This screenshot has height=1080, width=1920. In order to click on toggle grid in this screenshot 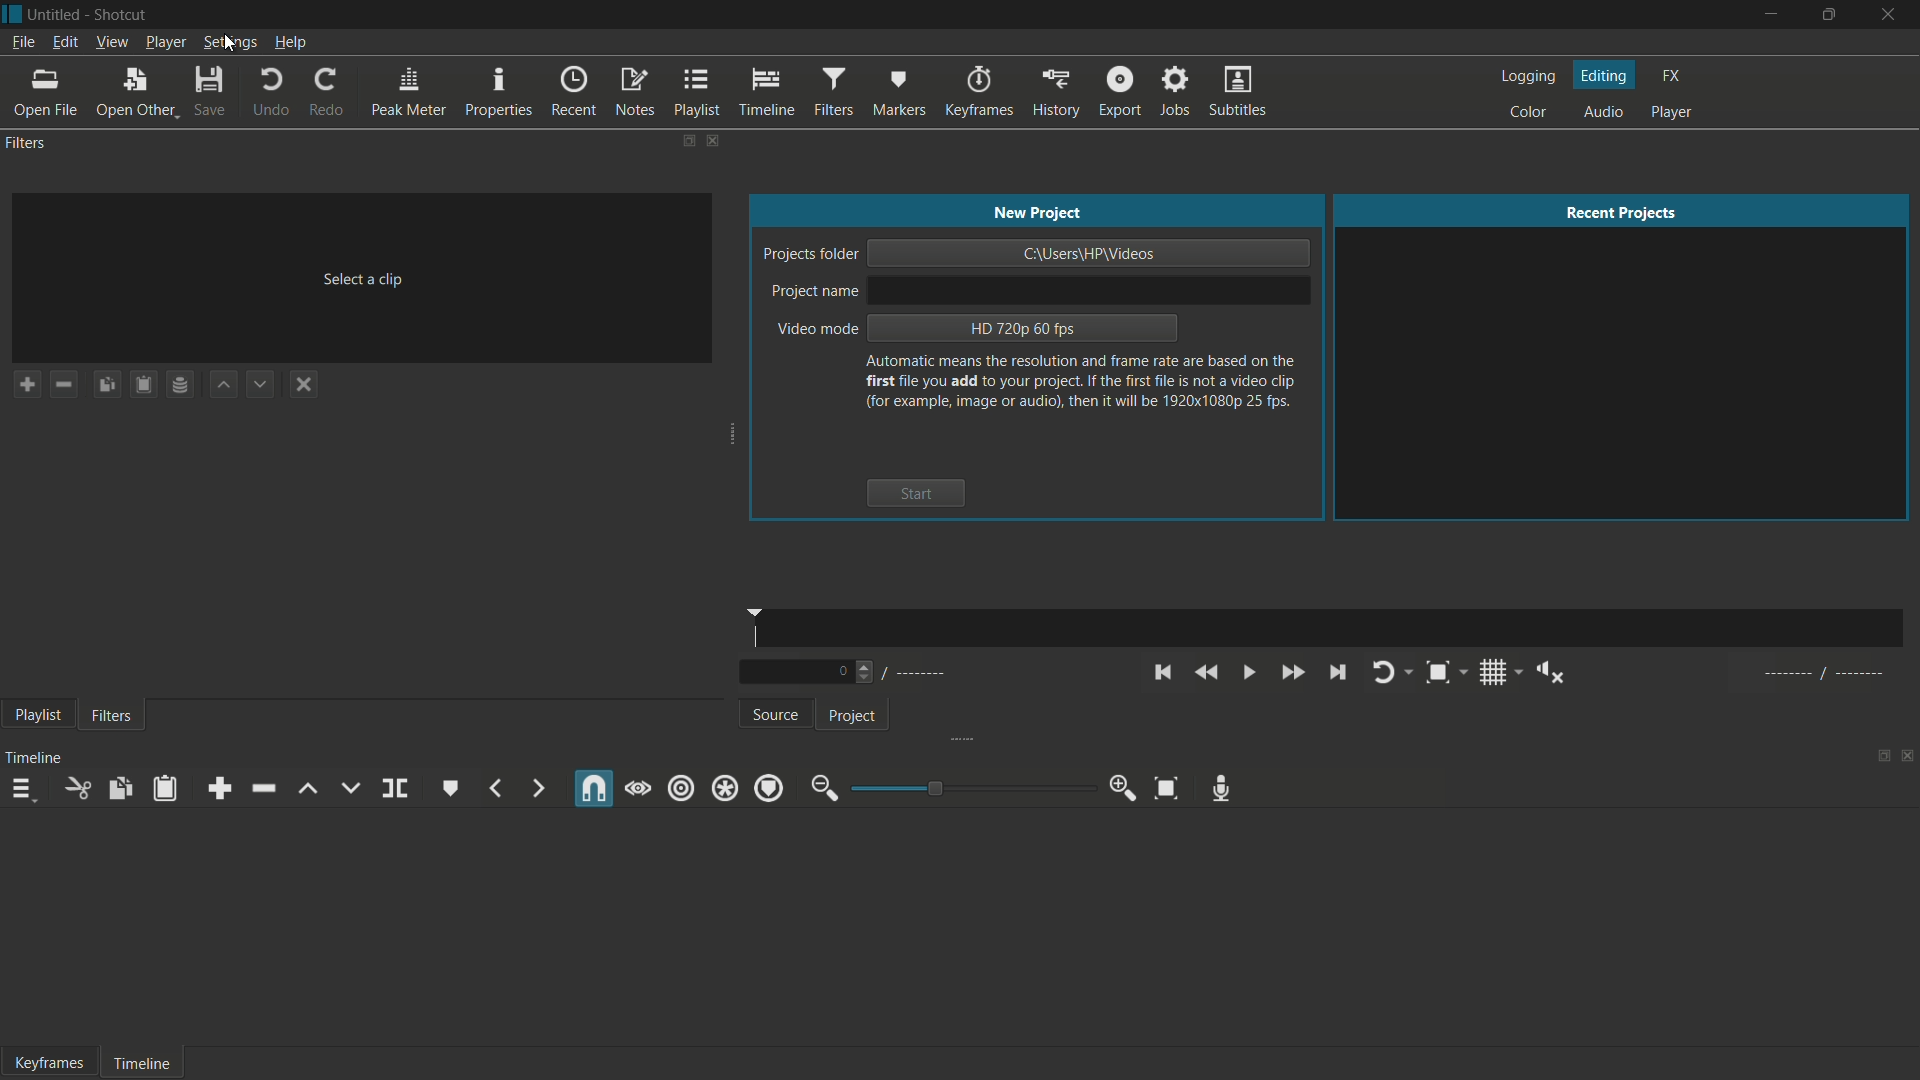, I will do `click(1493, 673)`.